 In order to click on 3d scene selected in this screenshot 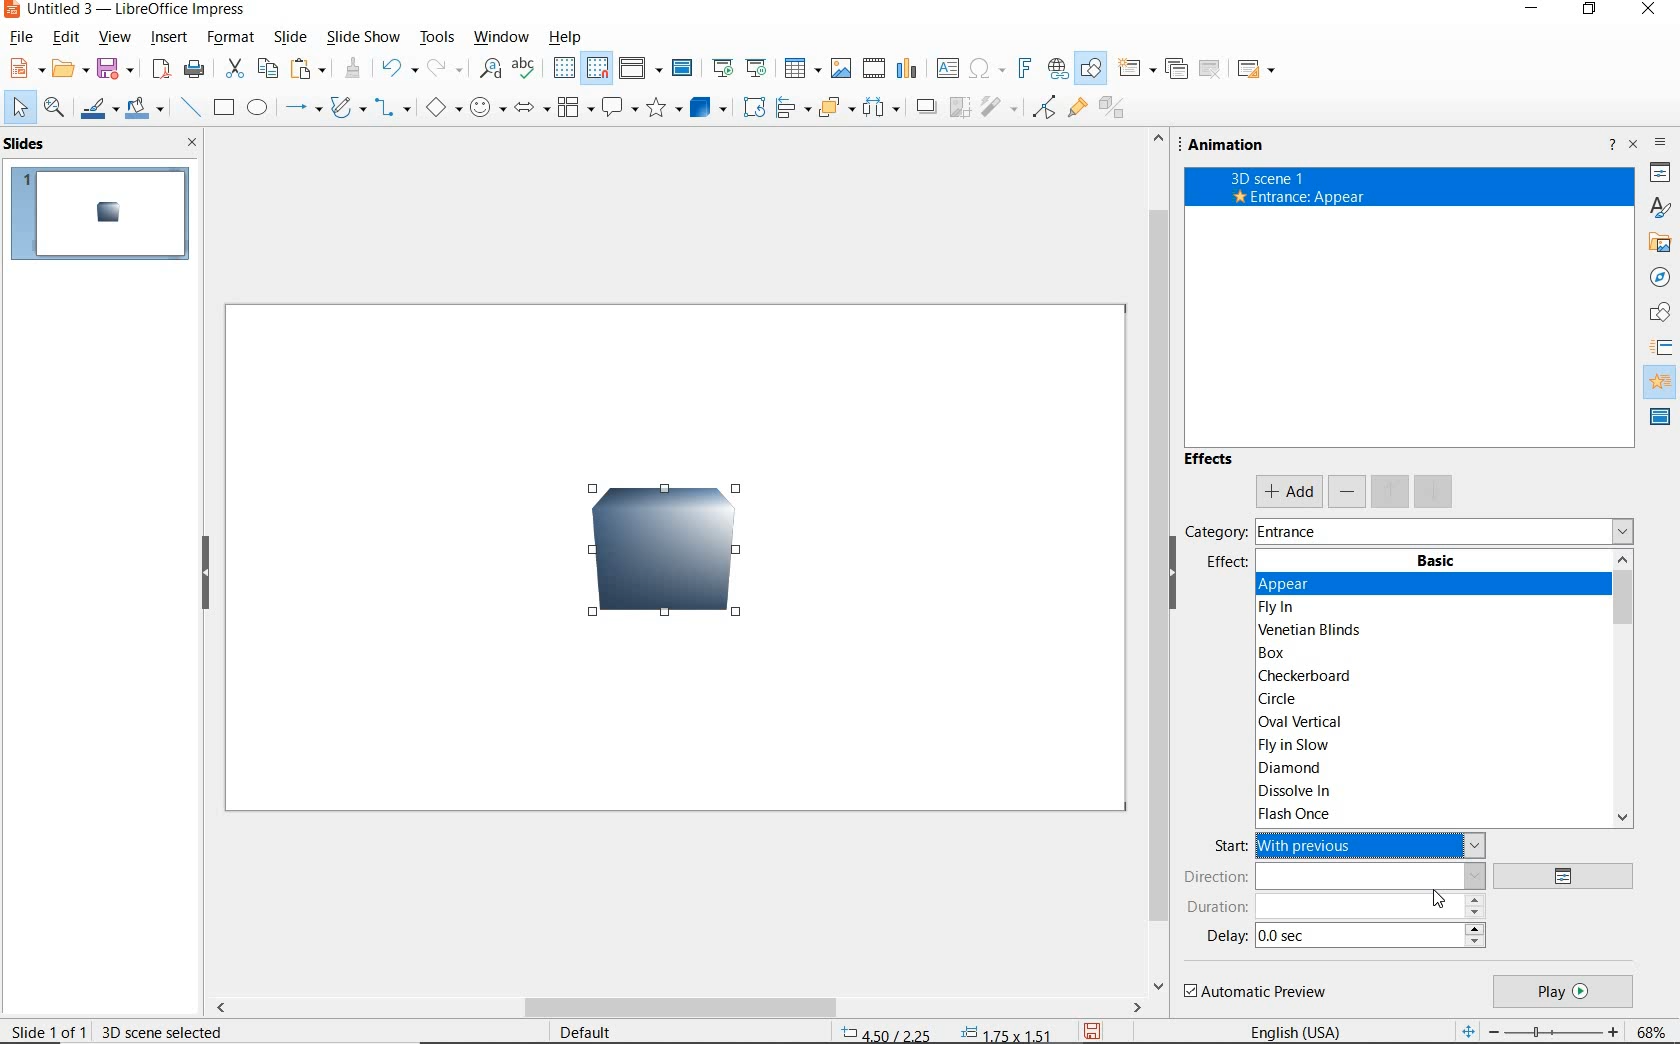, I will do `click(162, 1031)`.